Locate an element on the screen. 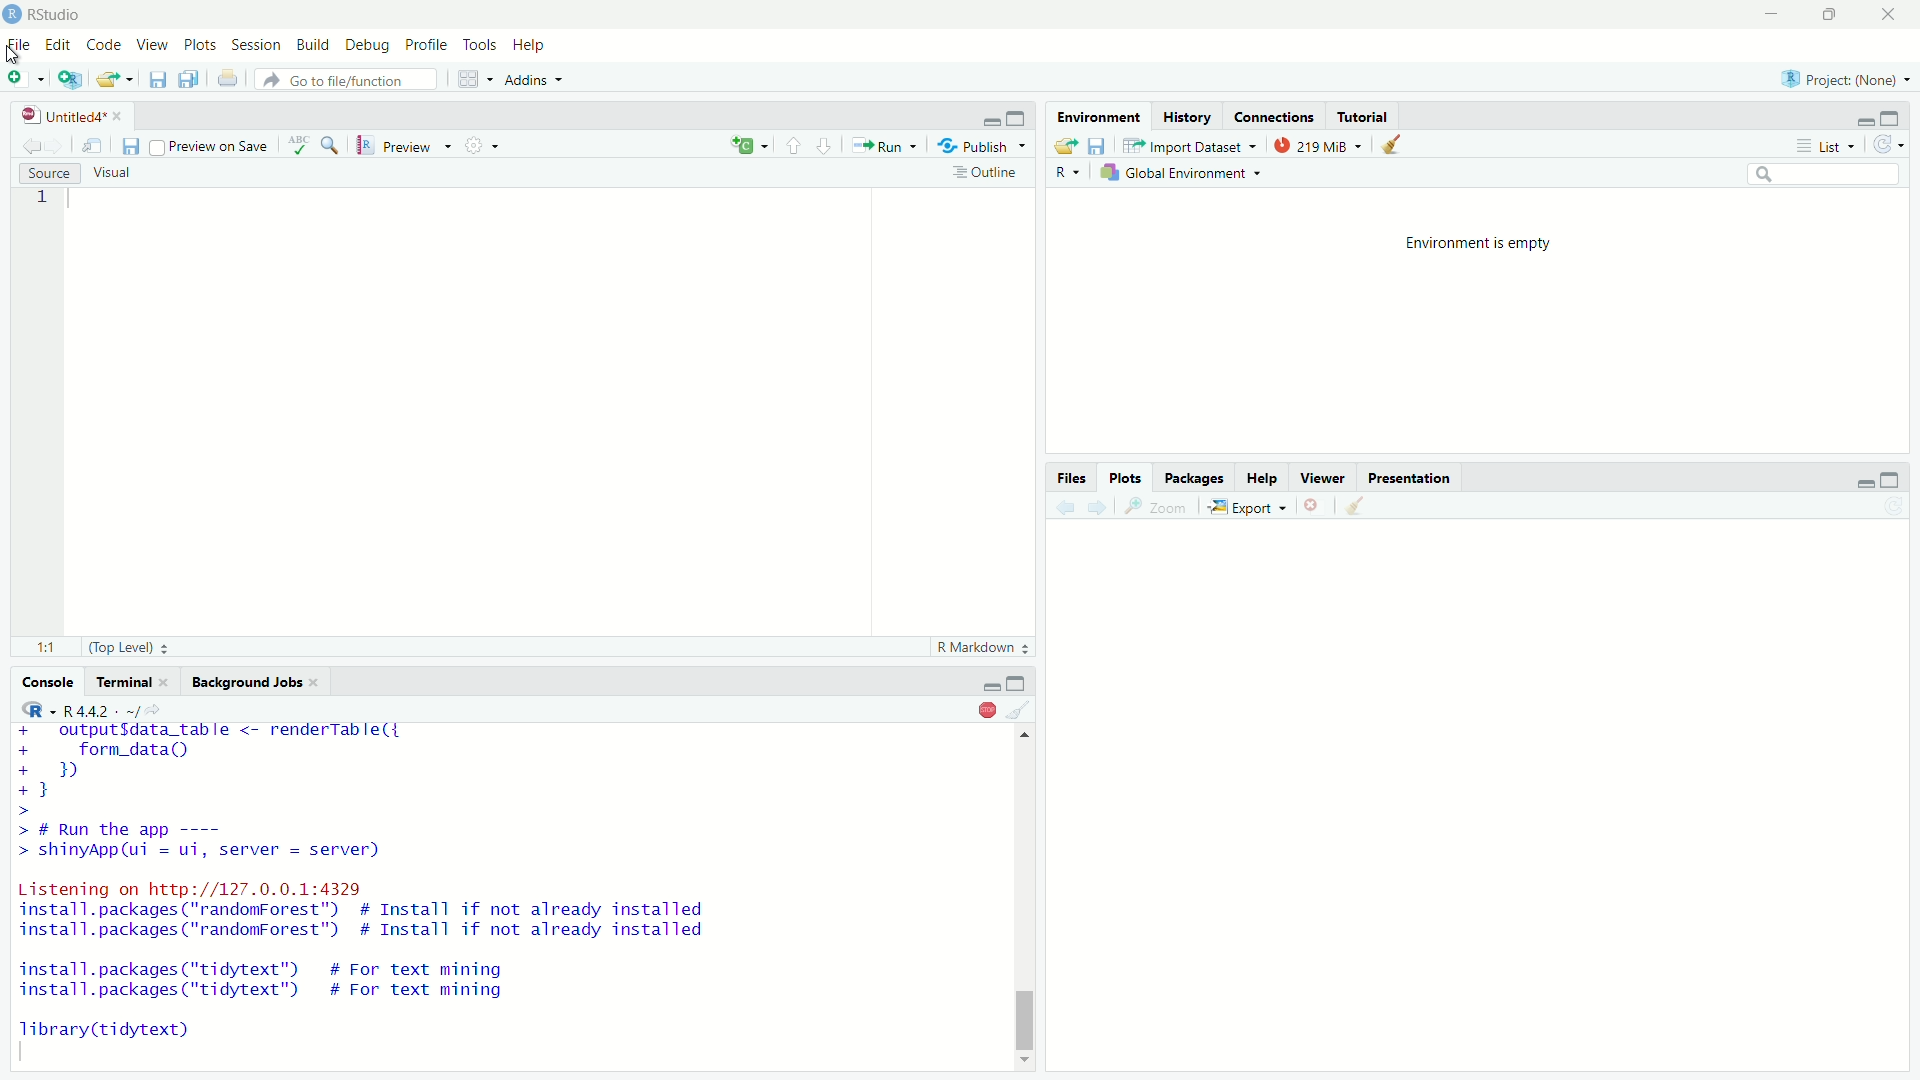 The image size is (1920, 1080). presentation is located at coordinates (1411, 478).